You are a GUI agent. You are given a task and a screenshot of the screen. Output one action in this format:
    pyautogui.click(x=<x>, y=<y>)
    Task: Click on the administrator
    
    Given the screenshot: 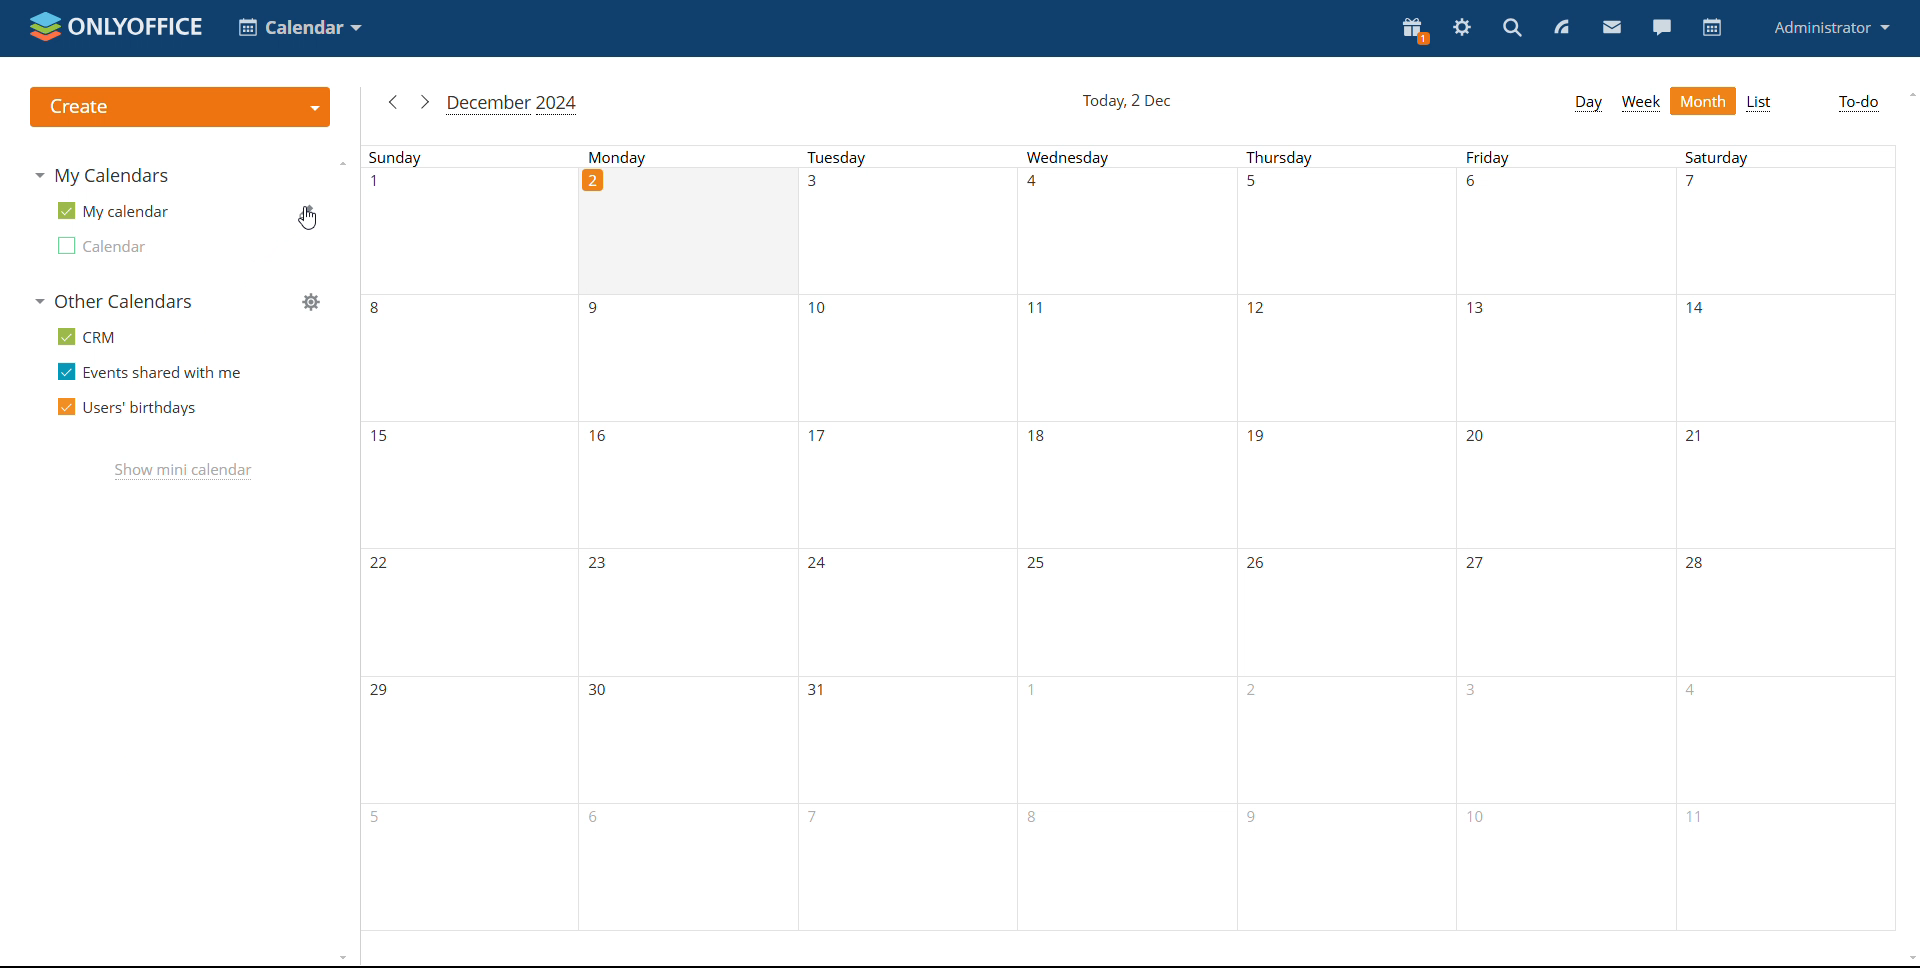 What is the action you would take?
    pyautogui.click(x=1833, y=28)
    